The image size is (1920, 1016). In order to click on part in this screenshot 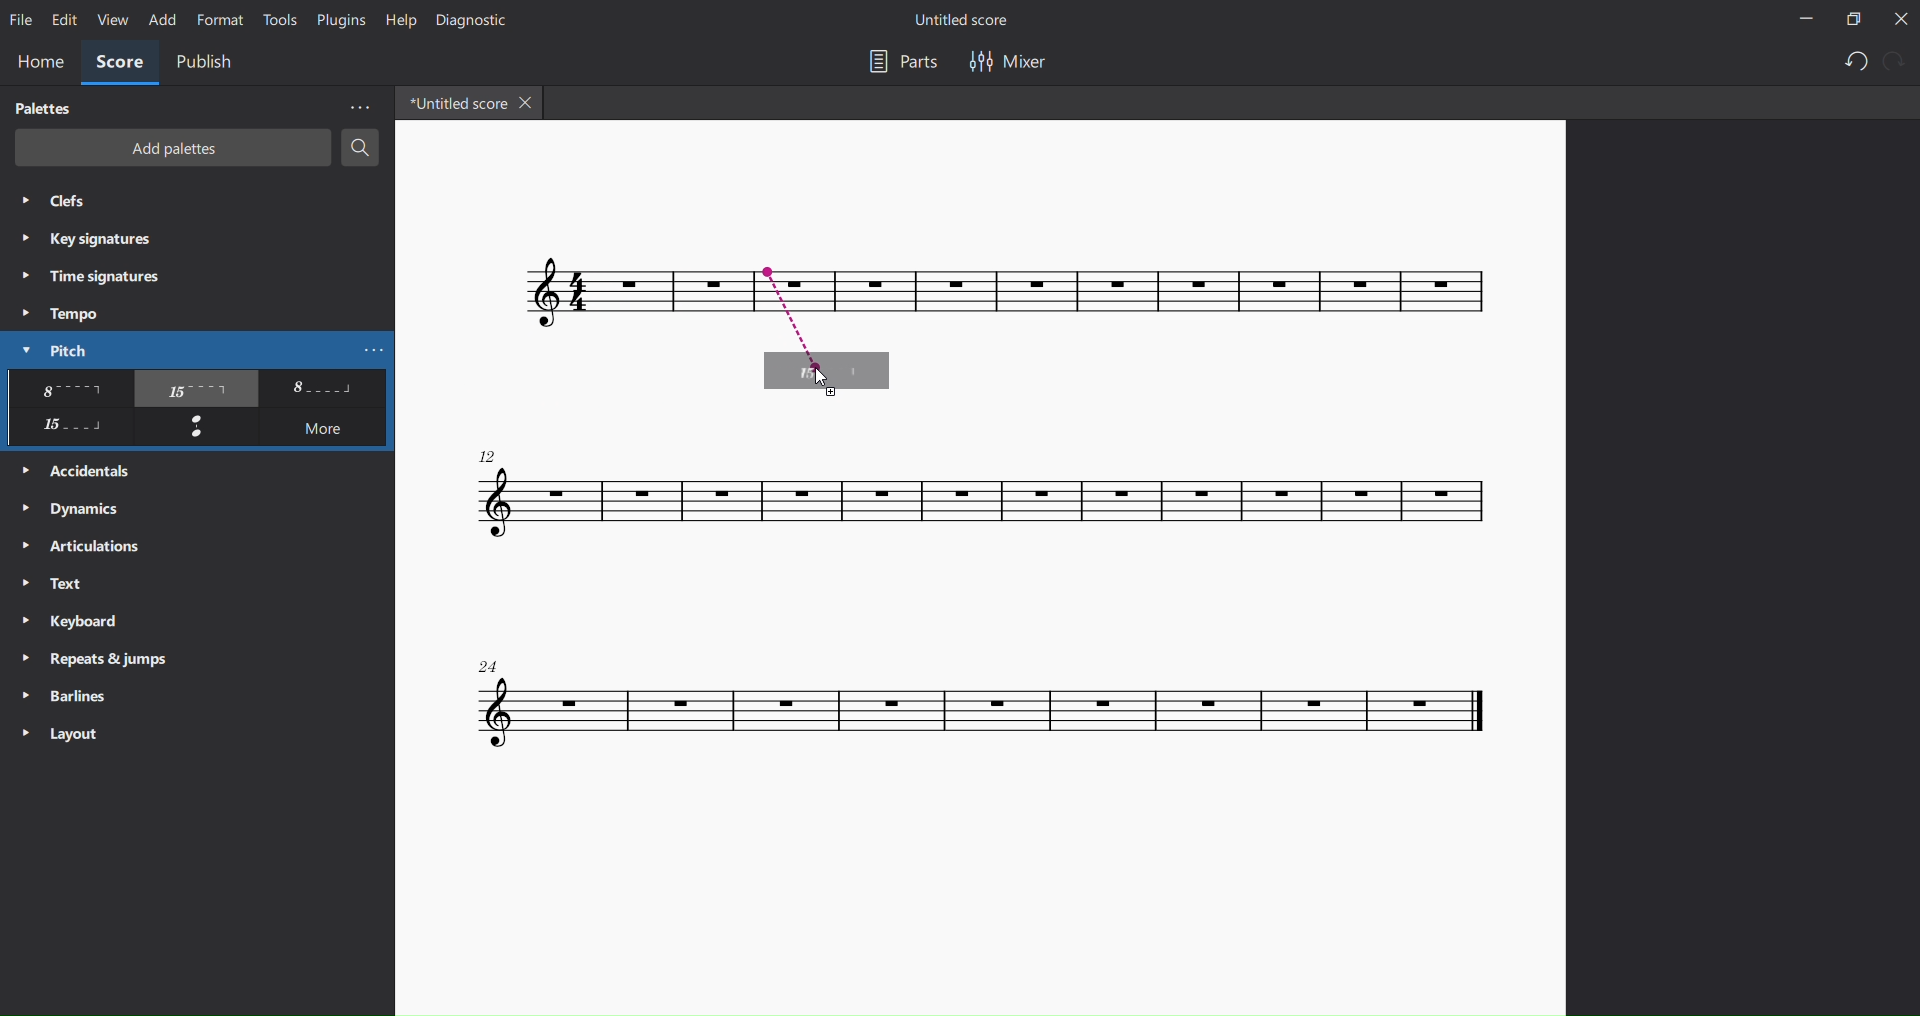, I will do `click(901, 66)`.